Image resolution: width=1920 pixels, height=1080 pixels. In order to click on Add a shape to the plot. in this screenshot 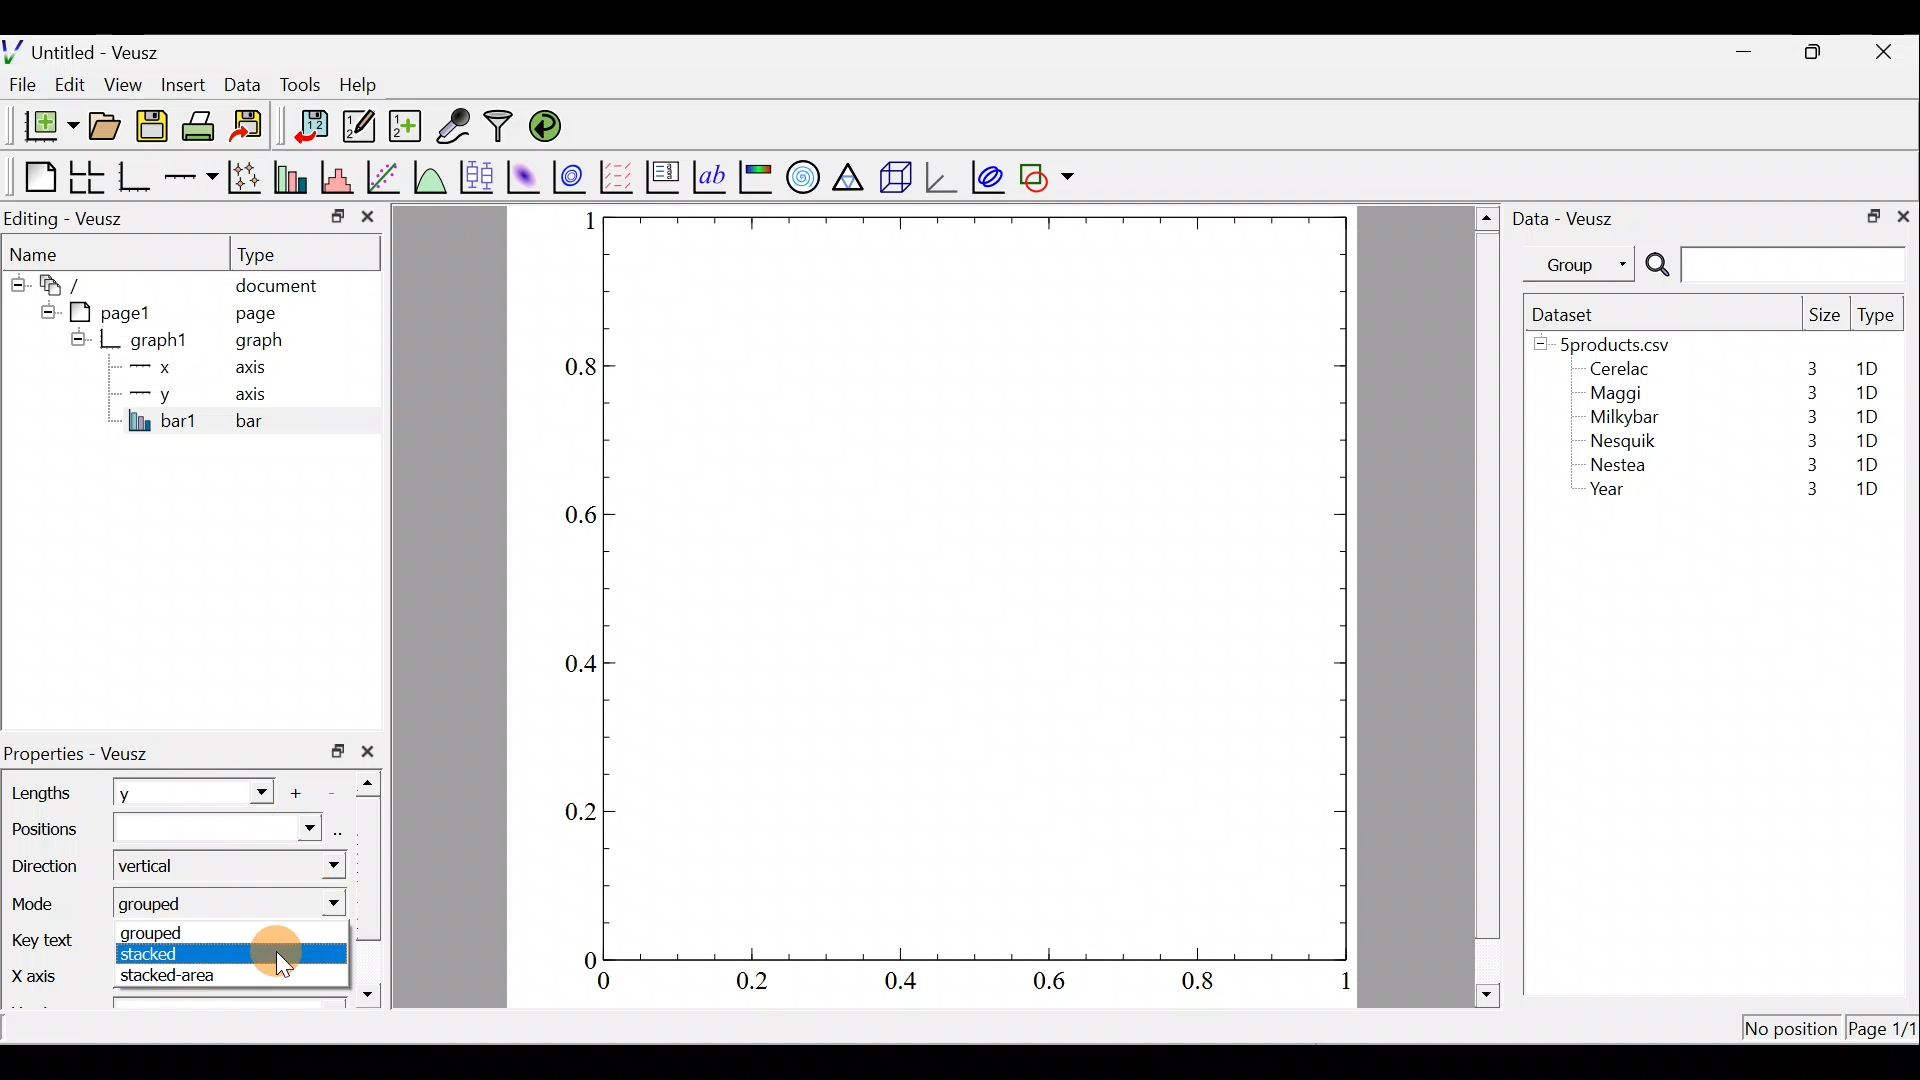, I will do `click(1048, 174)`.